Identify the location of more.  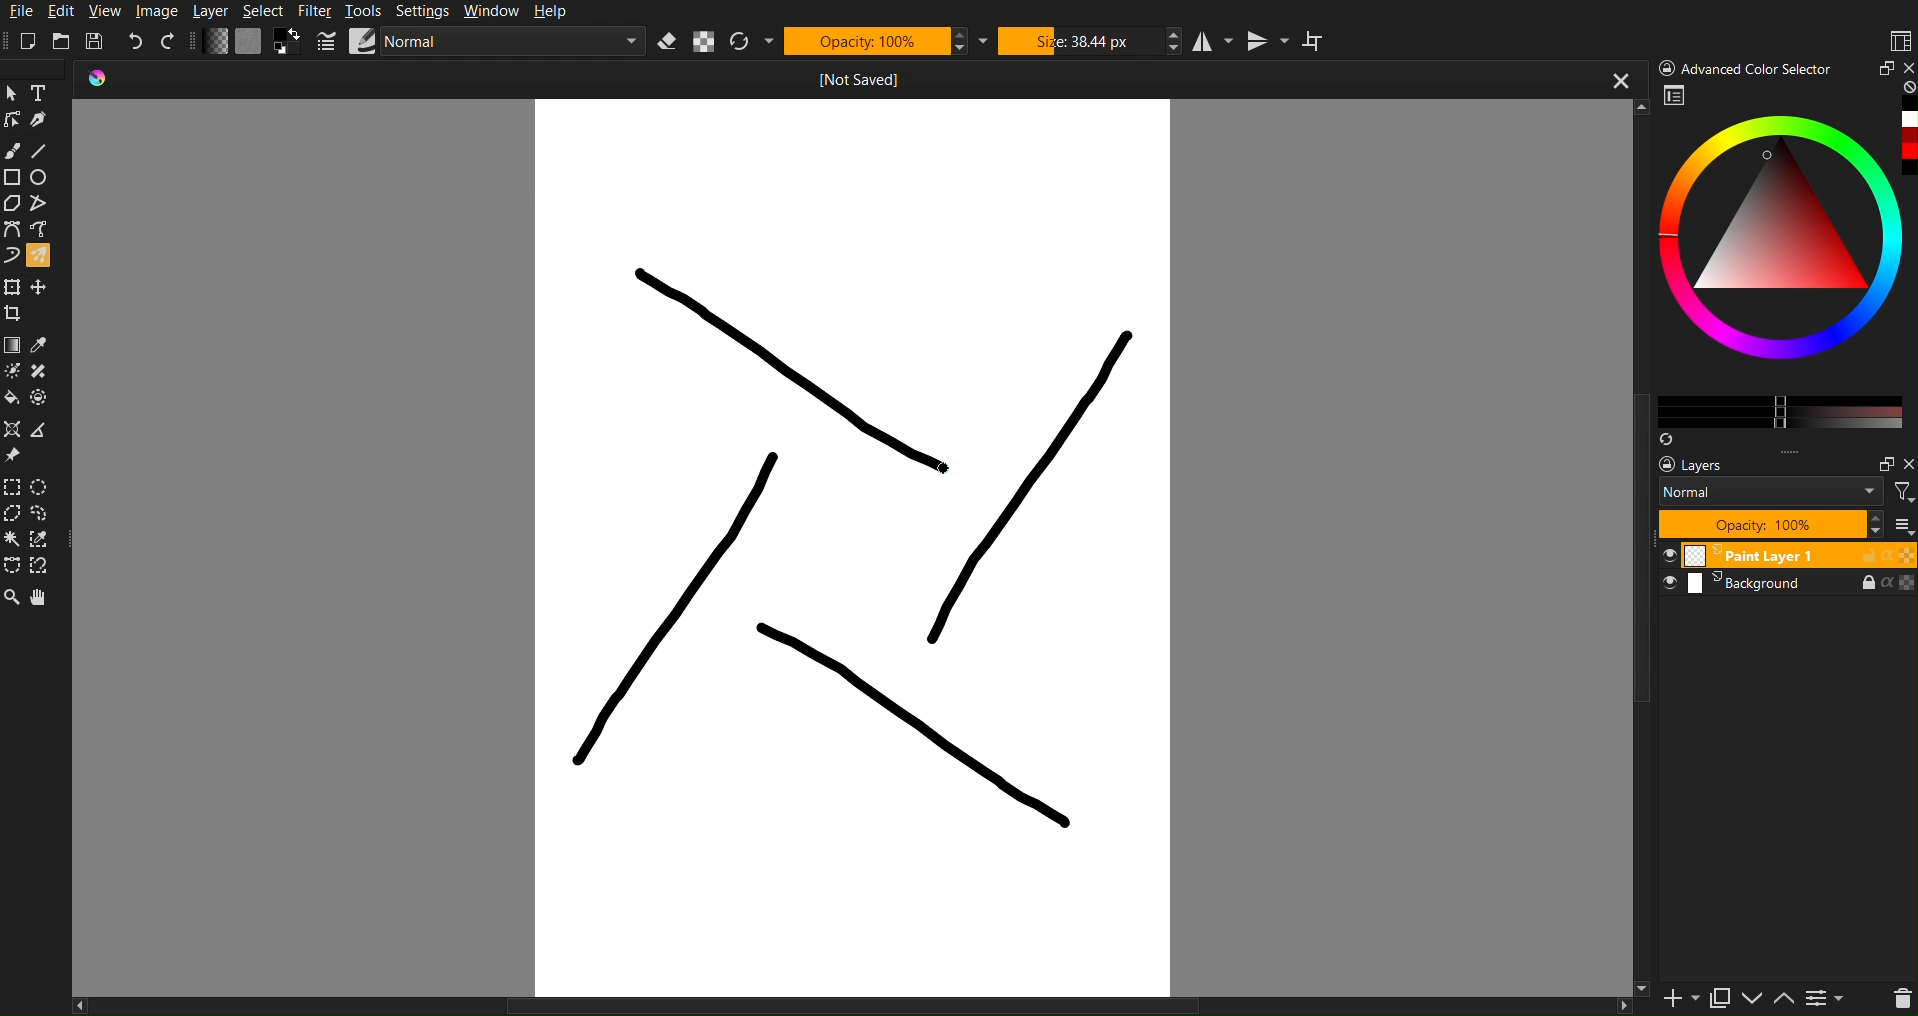
(1905, 526).